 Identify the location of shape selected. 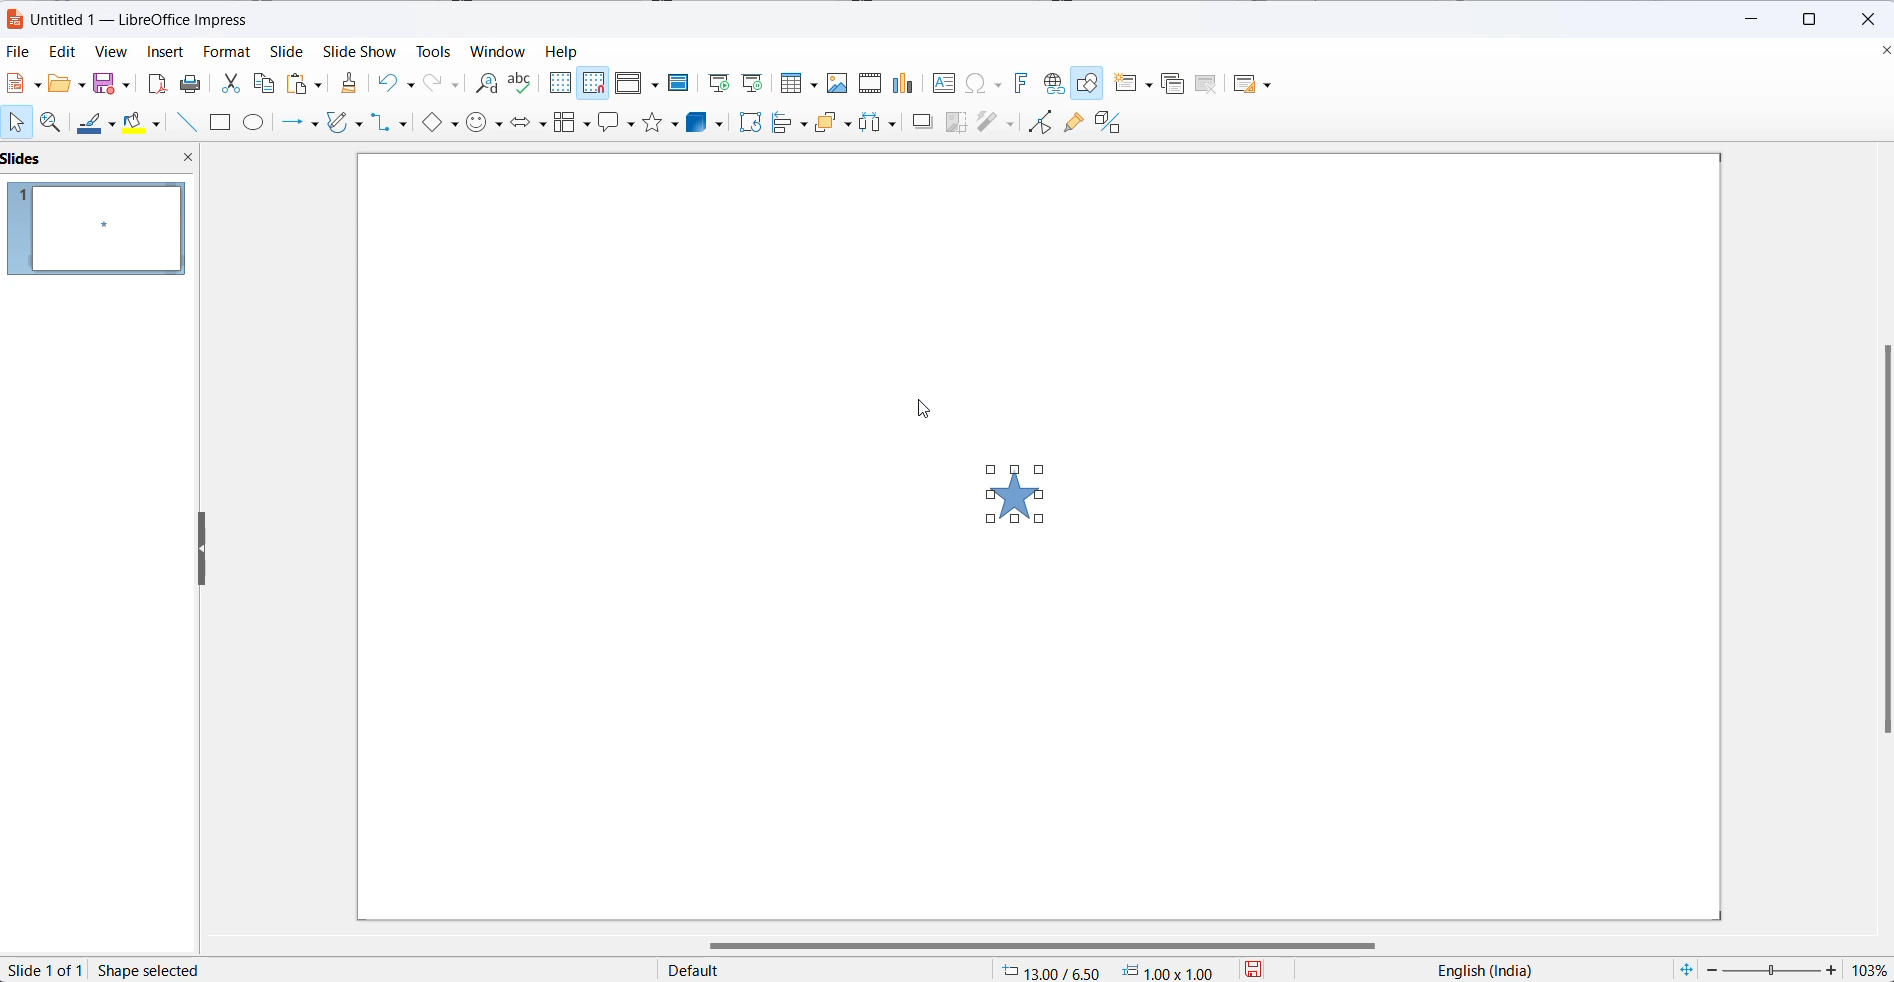
(171, 958).